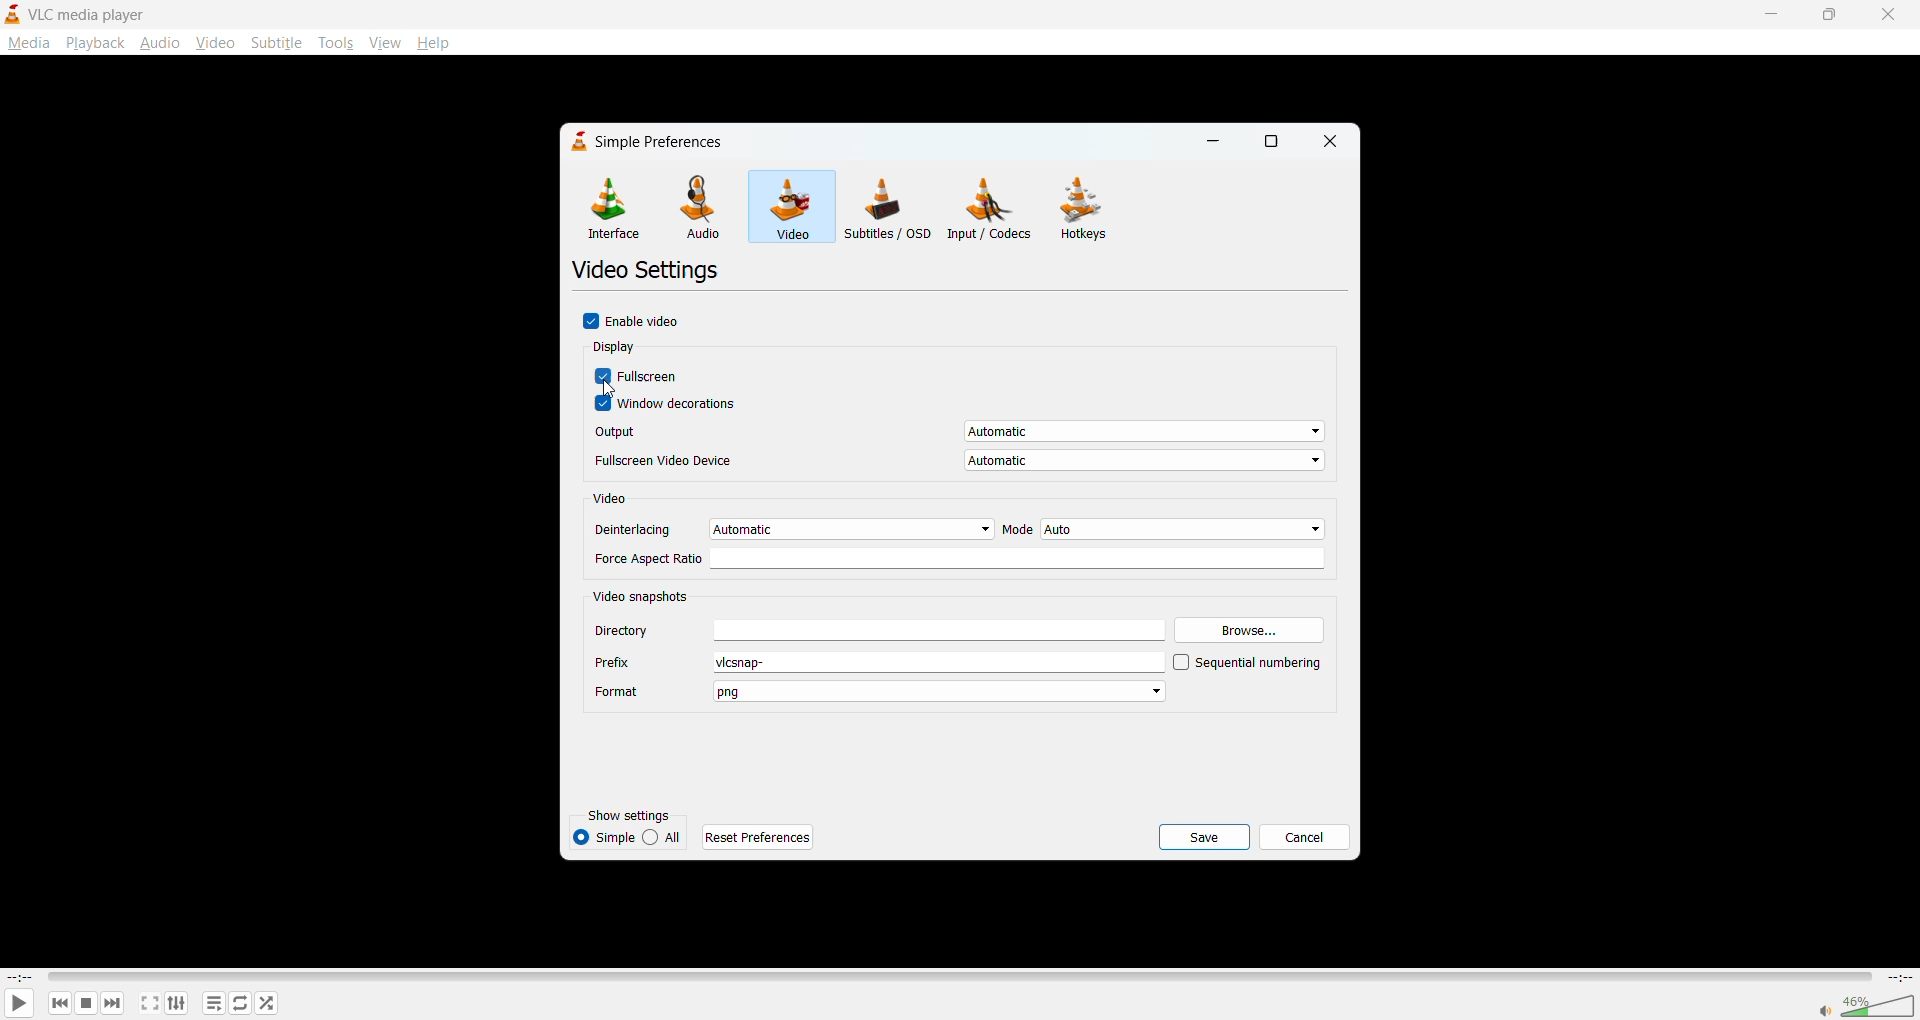  Describe the element at coordinates (1204, 836) in the screenshot. I see `save` at that location.